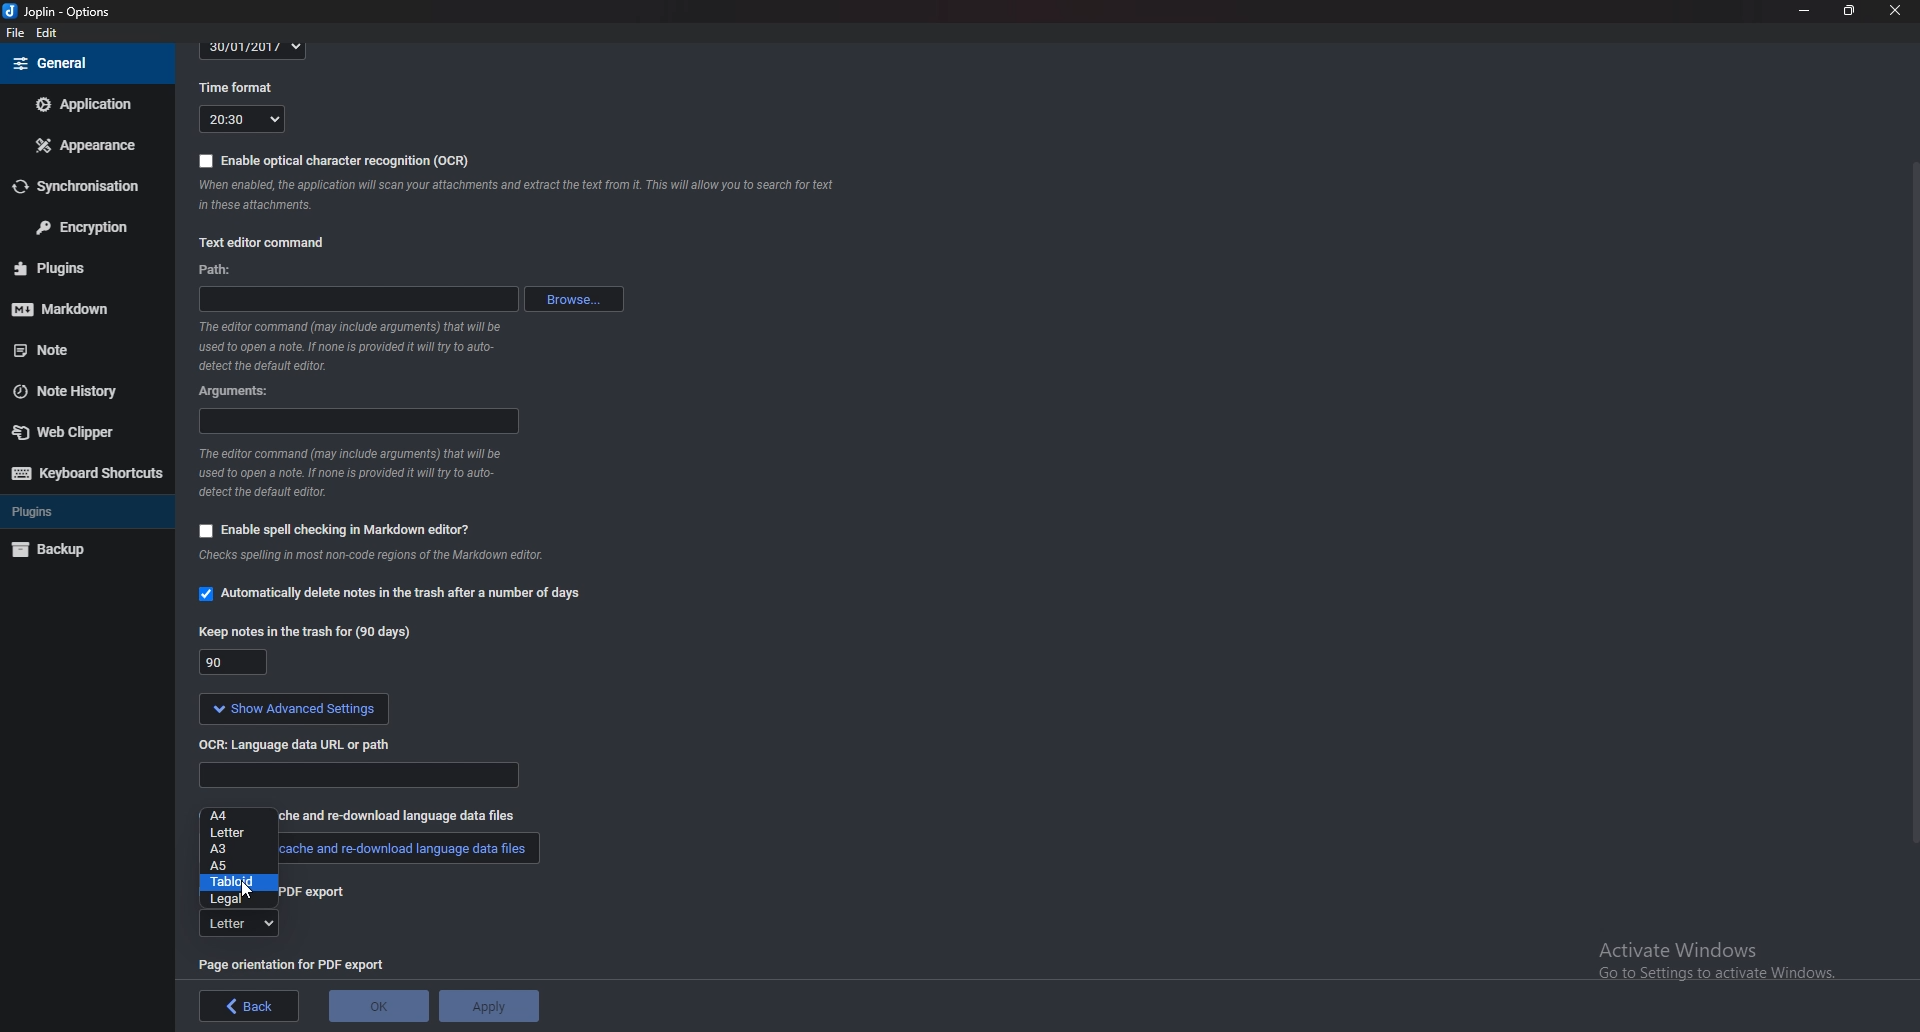  What do you see at coordinates (1715, 971) in the screenshot?
I see `activate windows` at bounding box center [1715, 971].